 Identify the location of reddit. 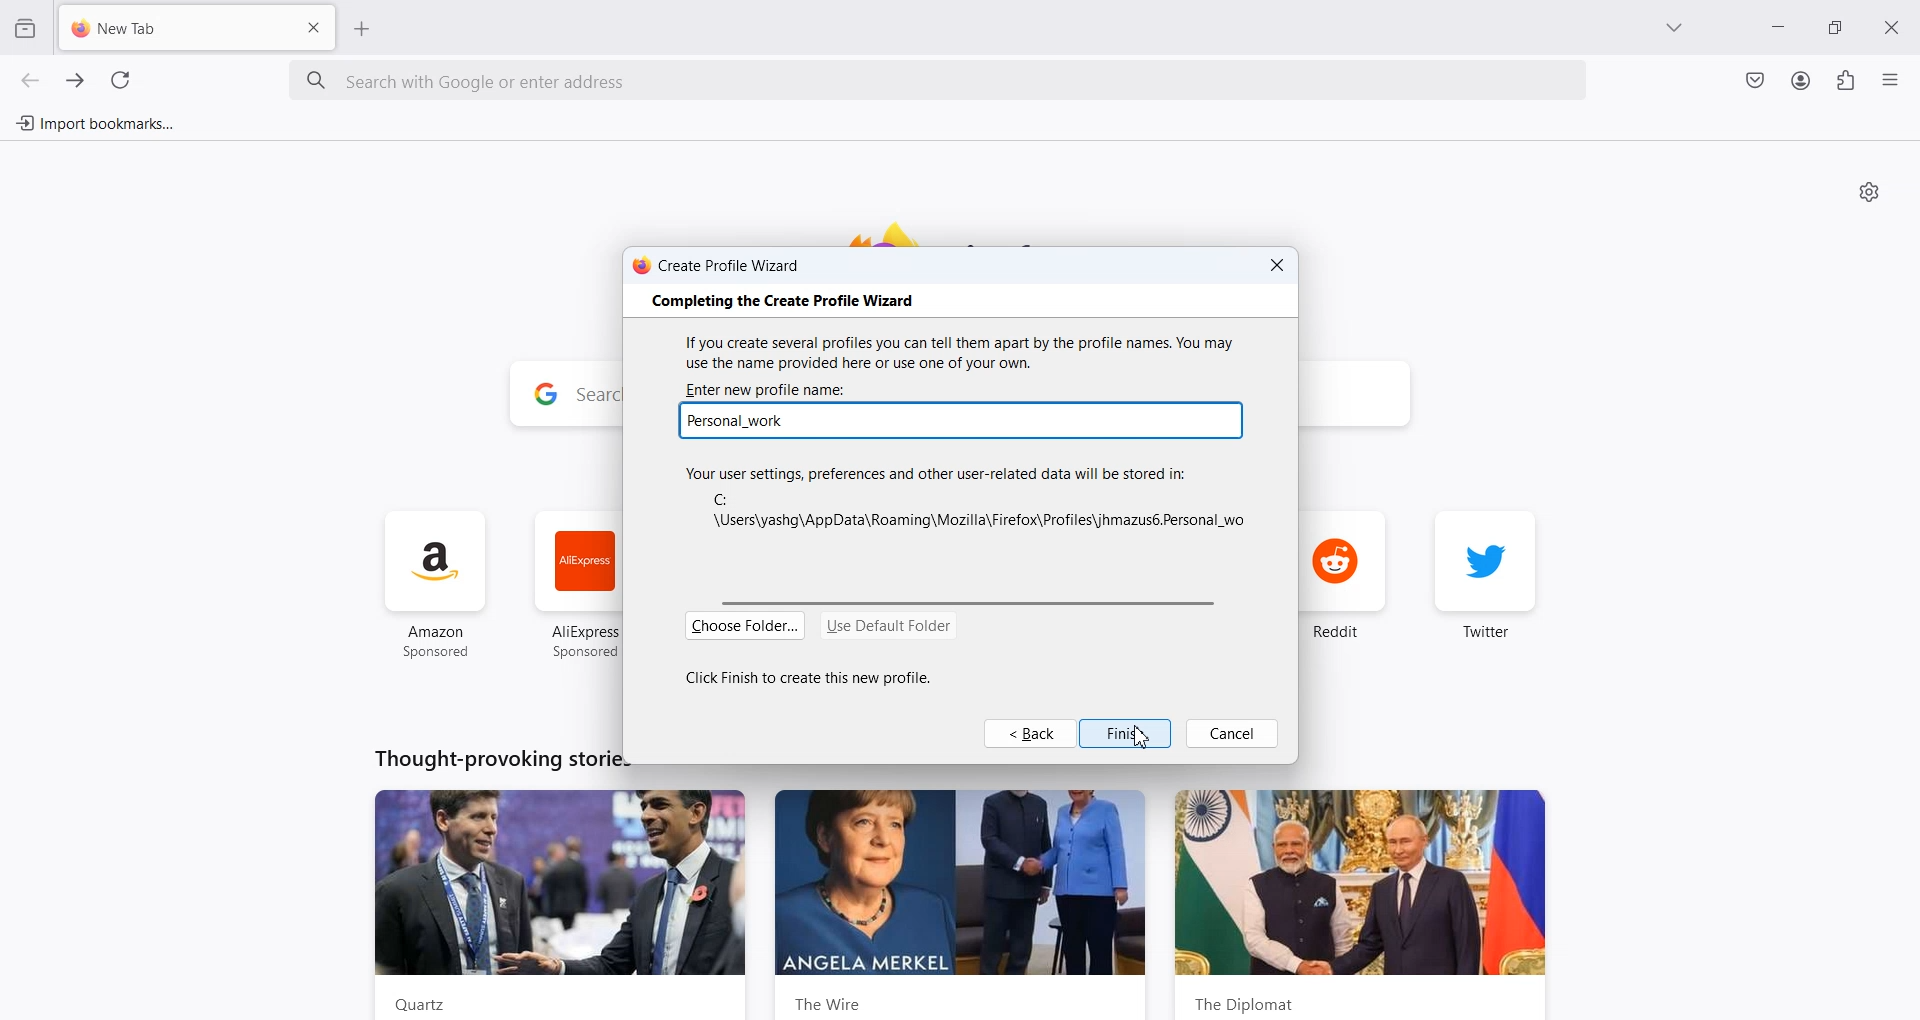
(1348, 576).